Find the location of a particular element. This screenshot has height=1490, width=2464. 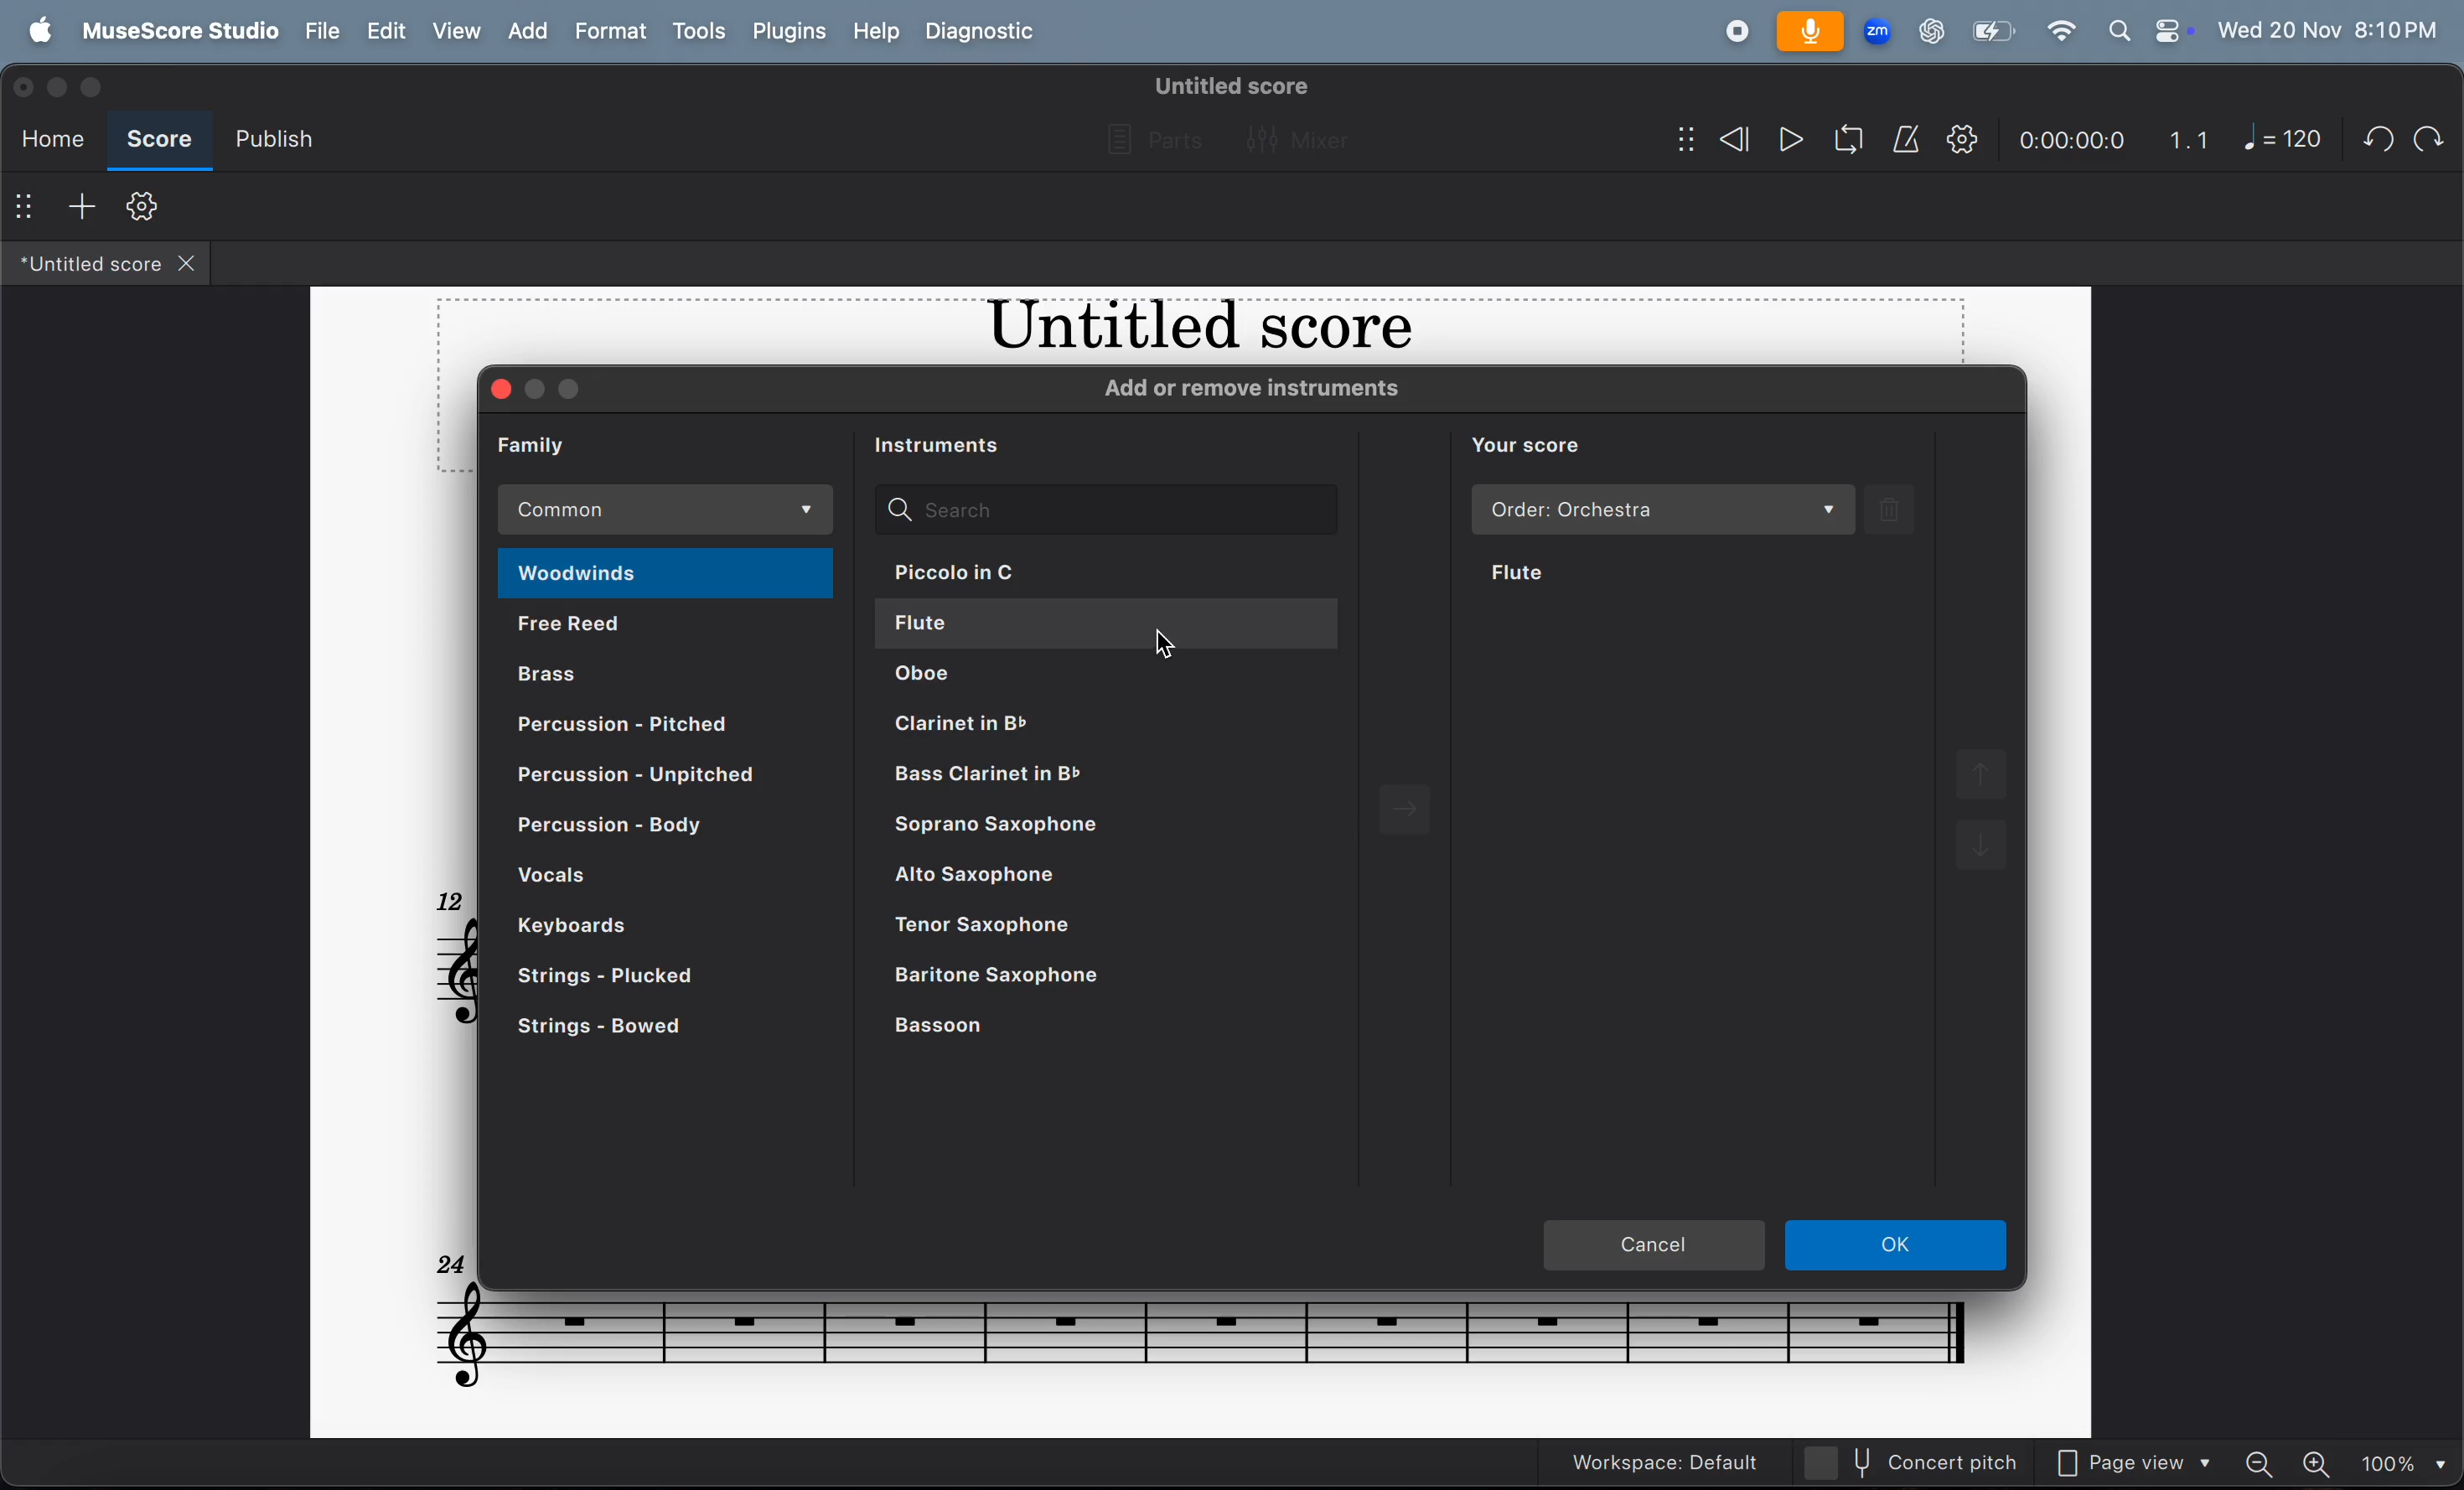

score is located at coordinates (164, 136).